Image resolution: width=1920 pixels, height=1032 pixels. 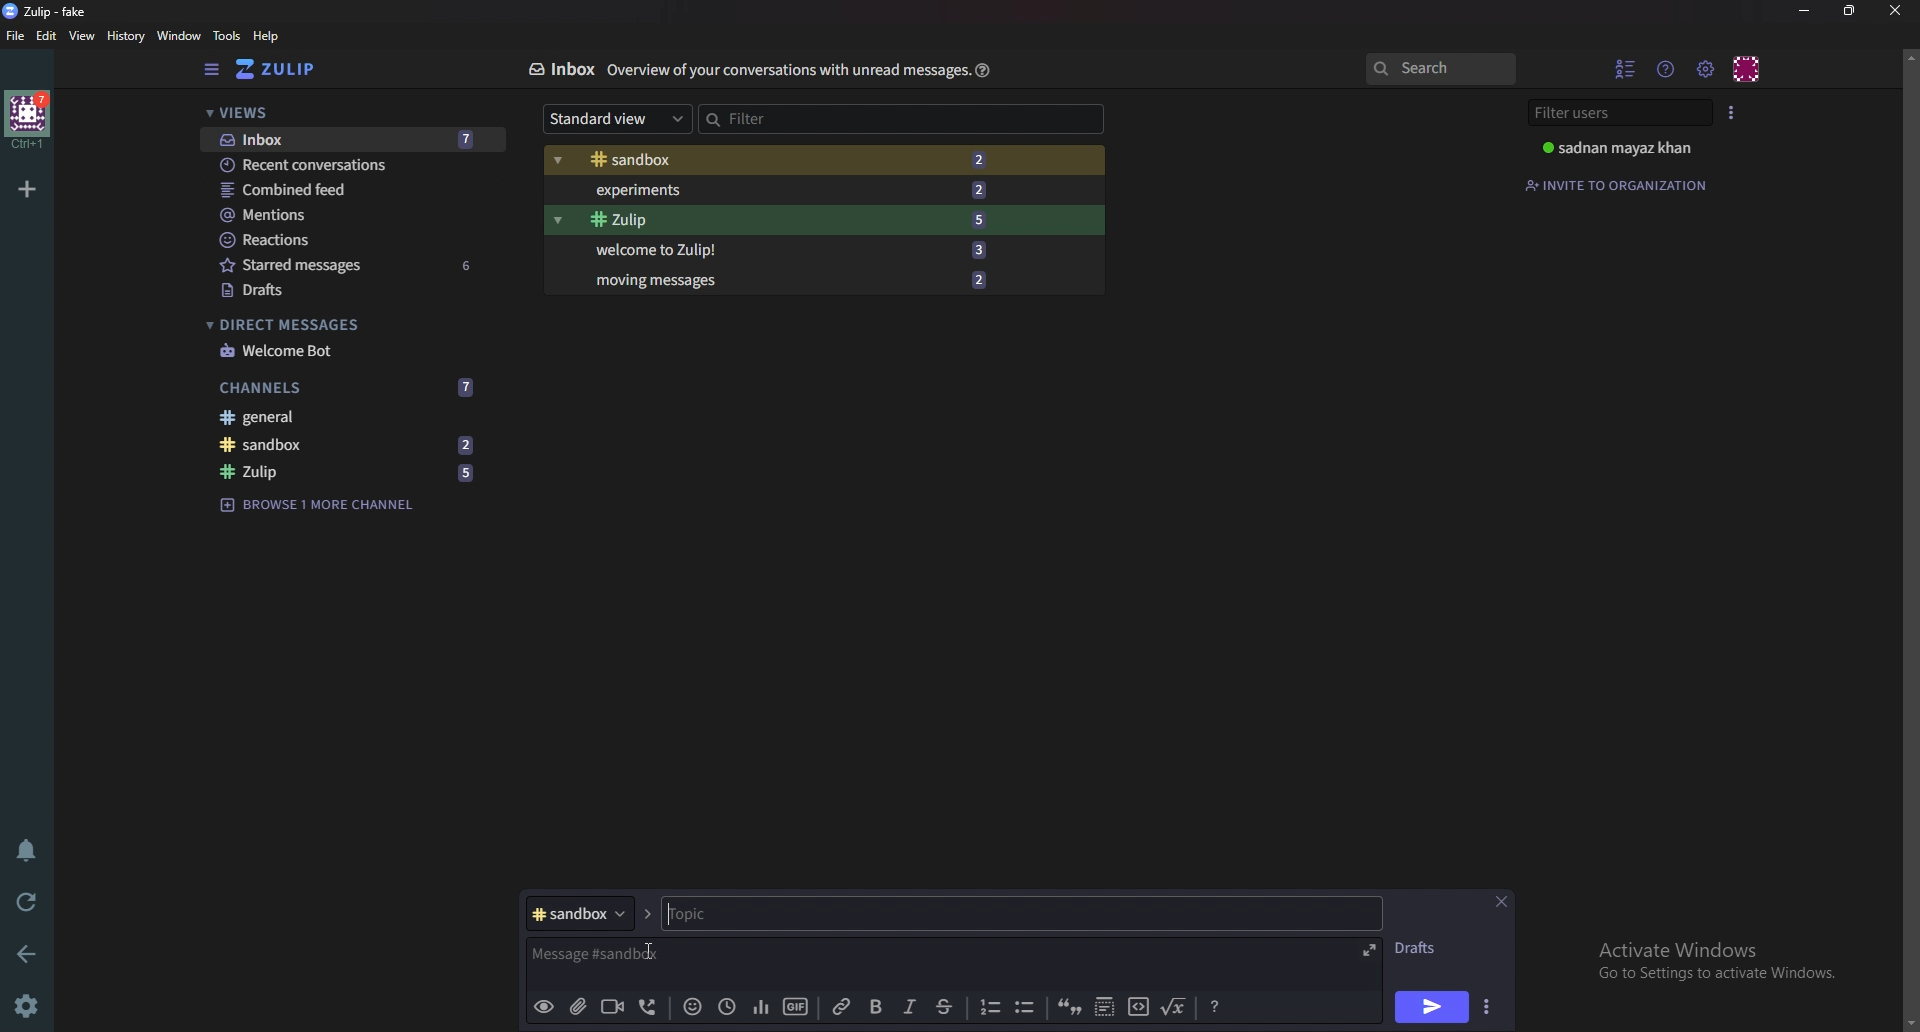 What do you see at coordinates (351, 141) in the screenshot?
I see `Inbox` at bounding box center [351, 141].